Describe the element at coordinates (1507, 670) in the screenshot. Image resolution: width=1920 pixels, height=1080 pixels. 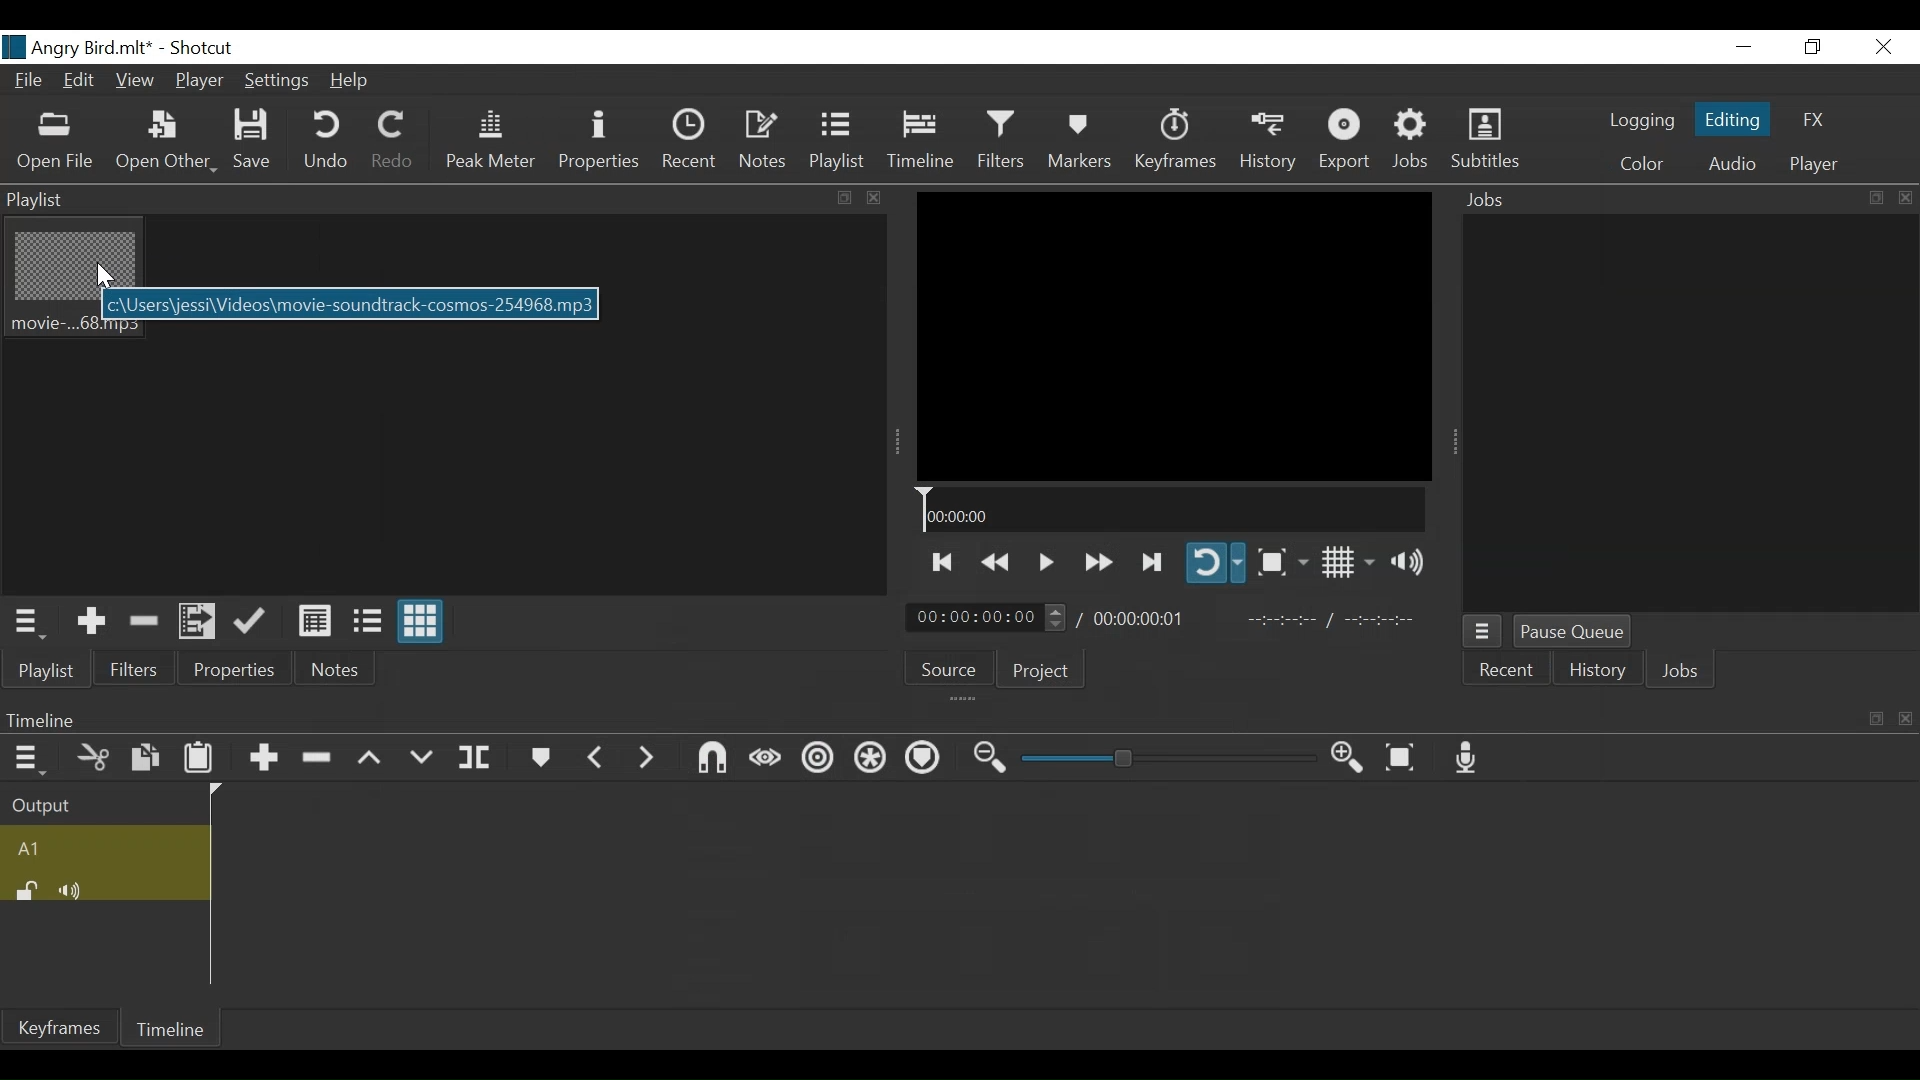
I see `Recent` at that location.